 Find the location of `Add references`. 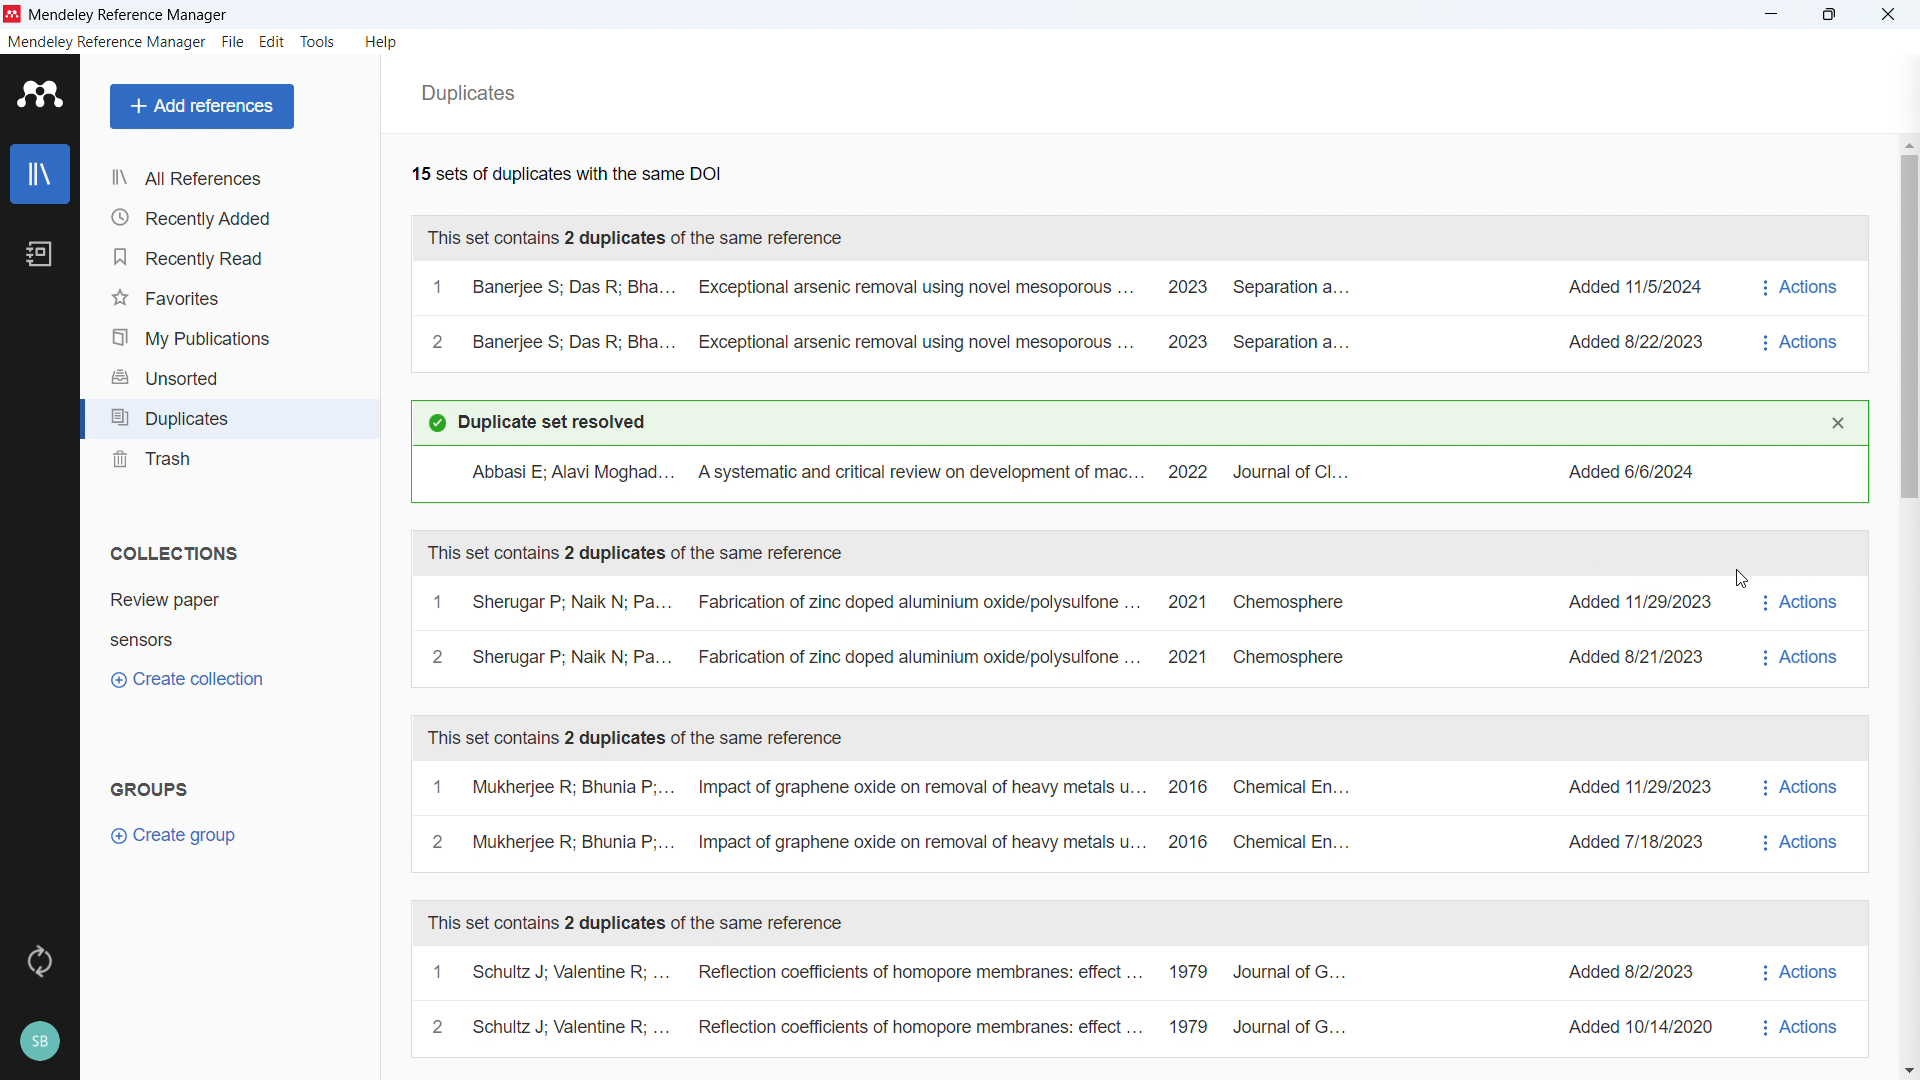

Add references is located at coordinates (203, 107).